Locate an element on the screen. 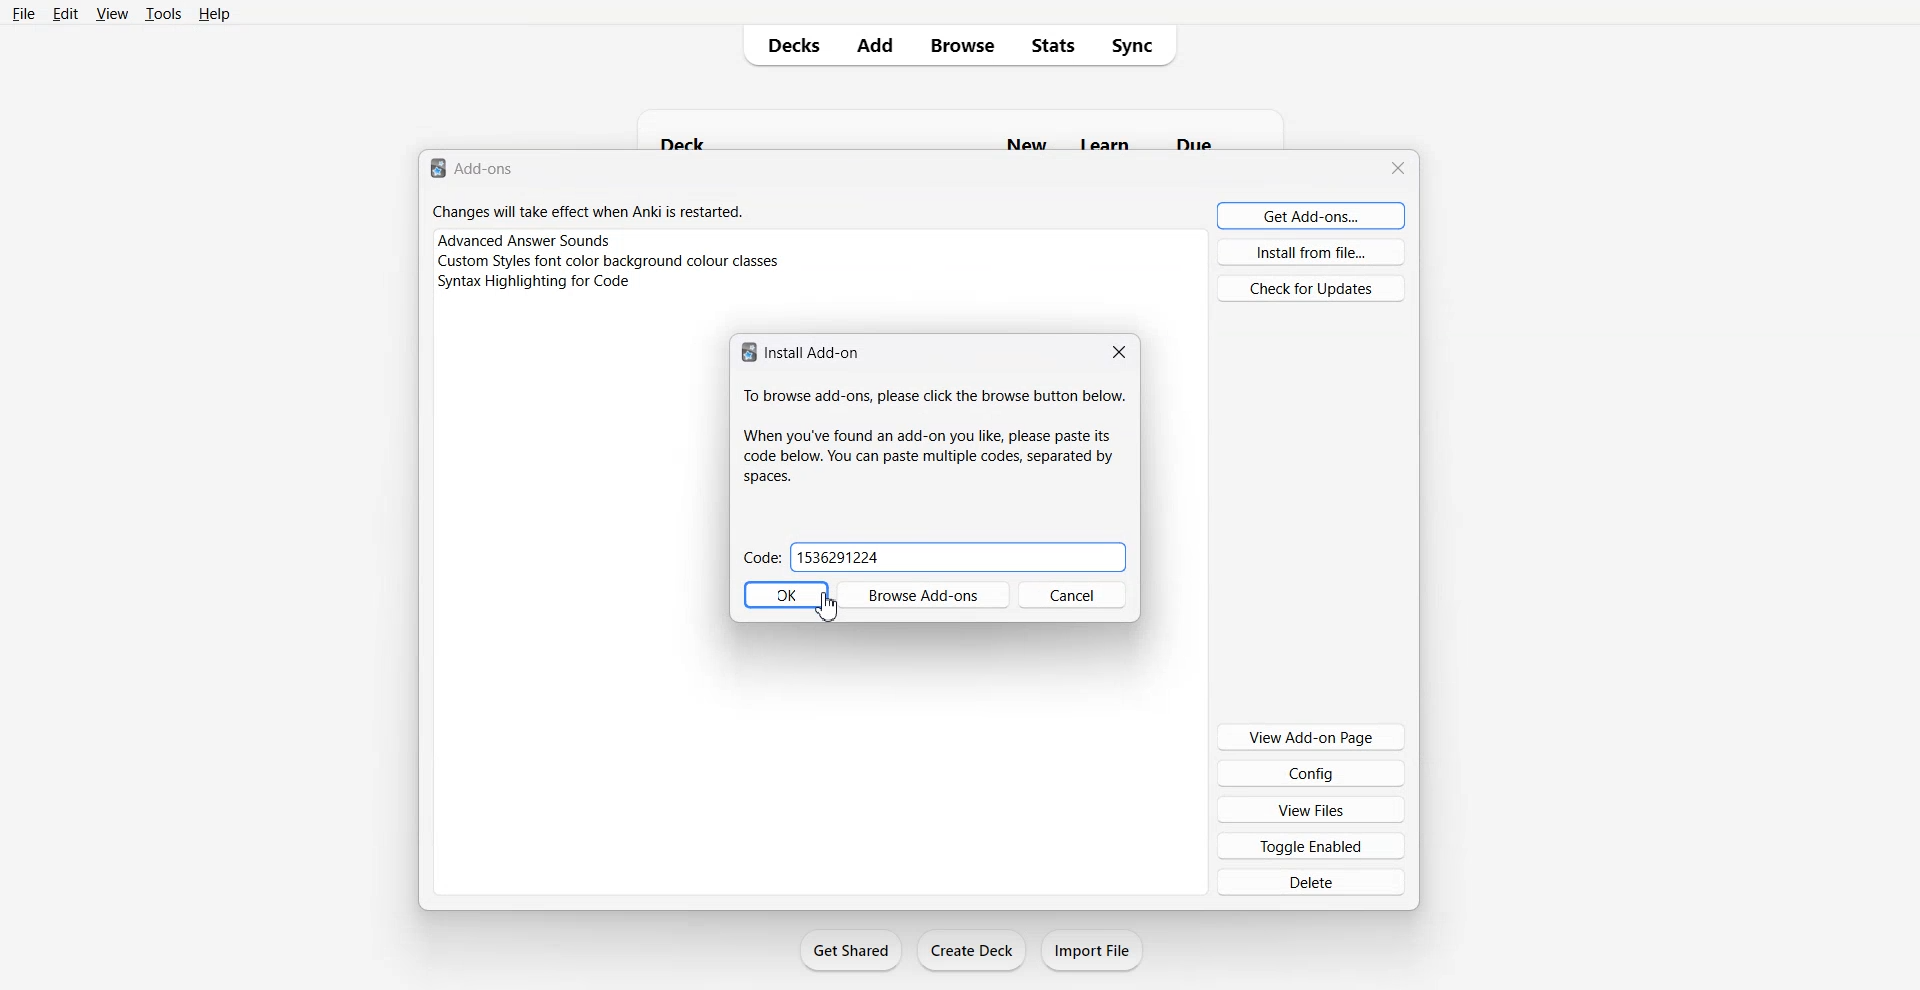 Image resolution: width=1920 pixels, height=990 pixels. Tools is located at coordinates (163, 13).